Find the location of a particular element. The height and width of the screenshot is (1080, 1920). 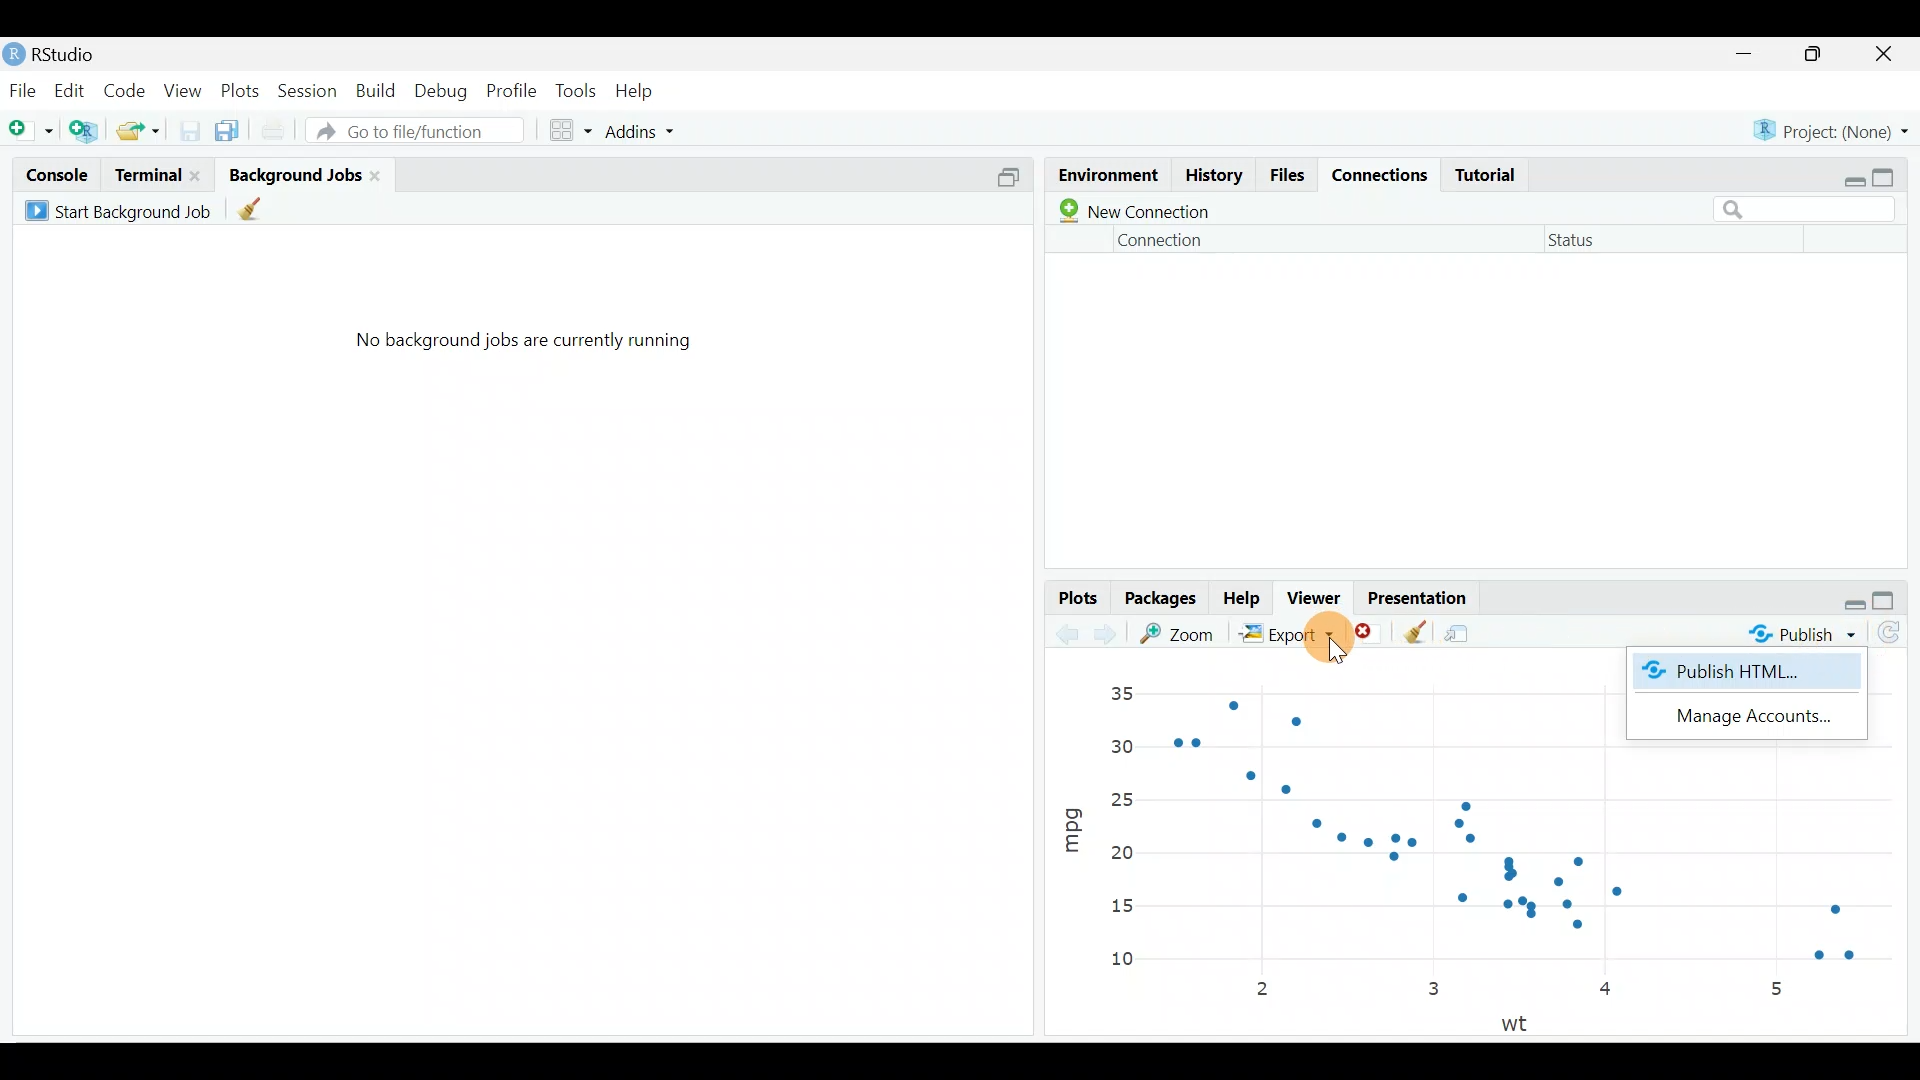

2 is located at coordinates (1267, 991).